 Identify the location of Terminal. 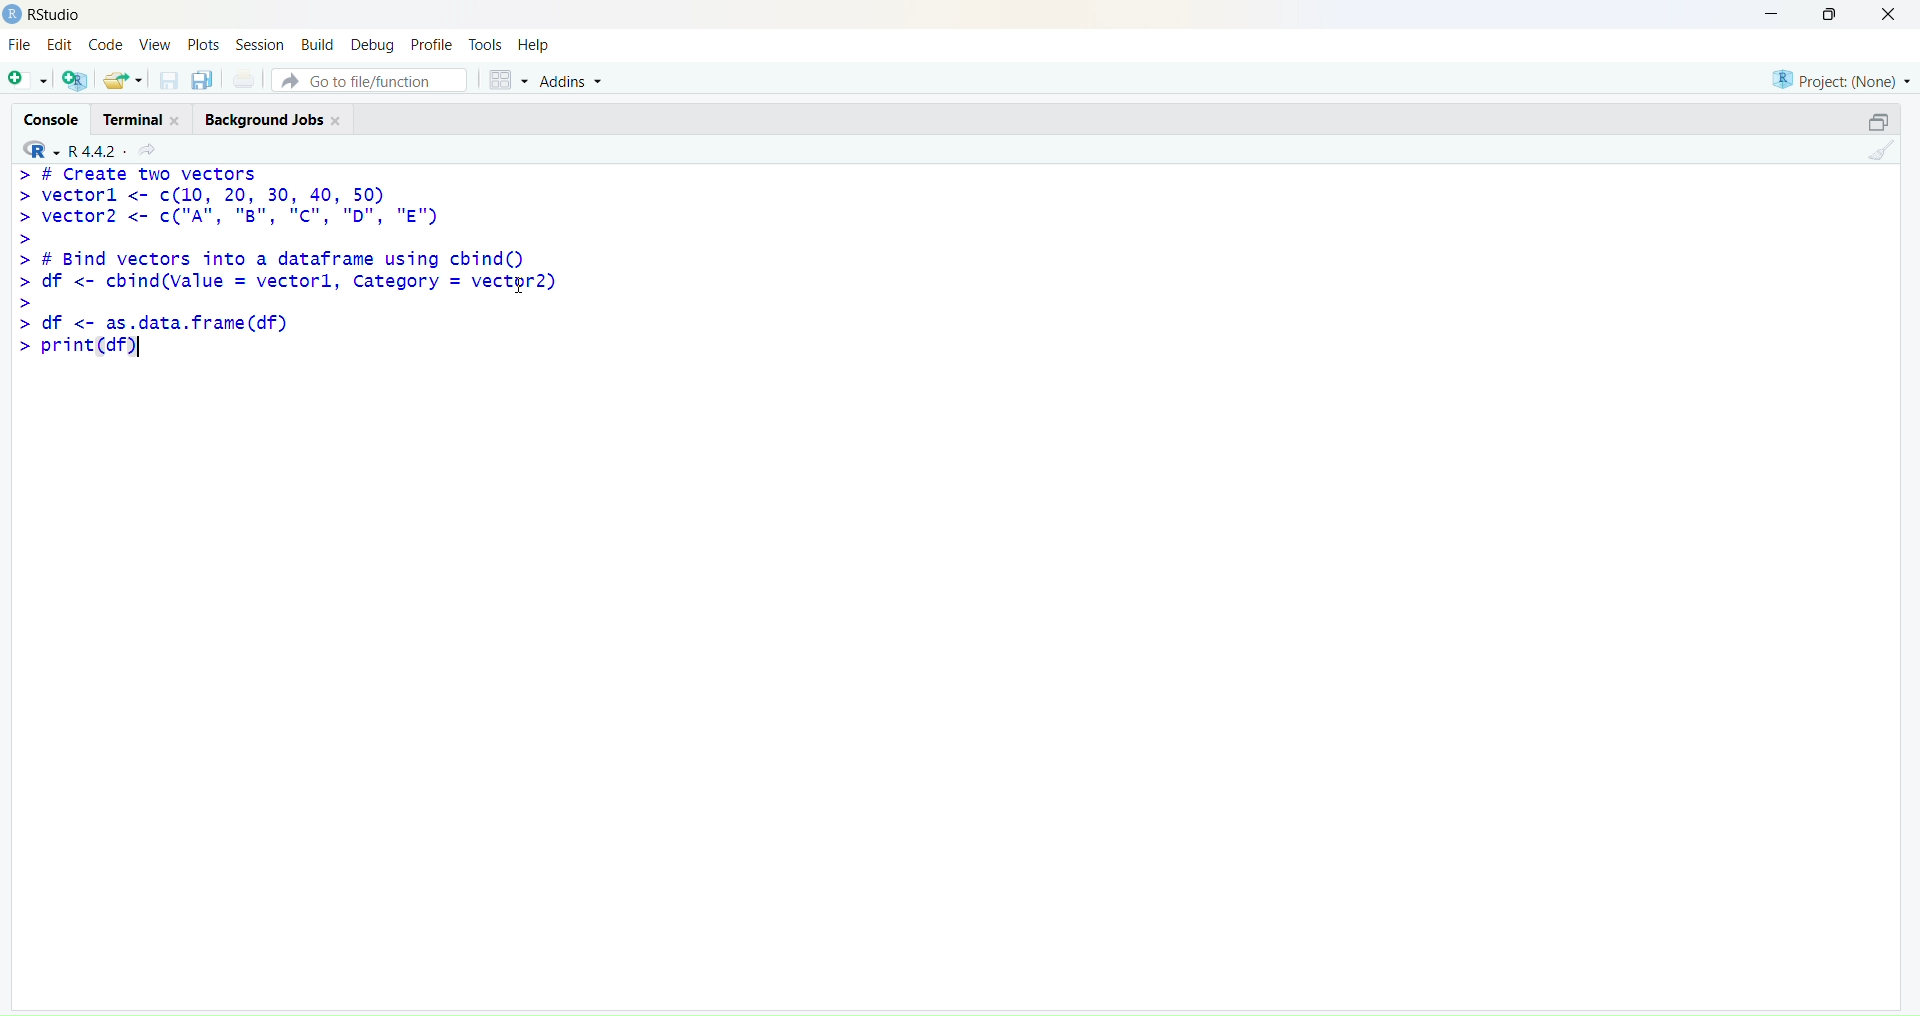
(139, 119).